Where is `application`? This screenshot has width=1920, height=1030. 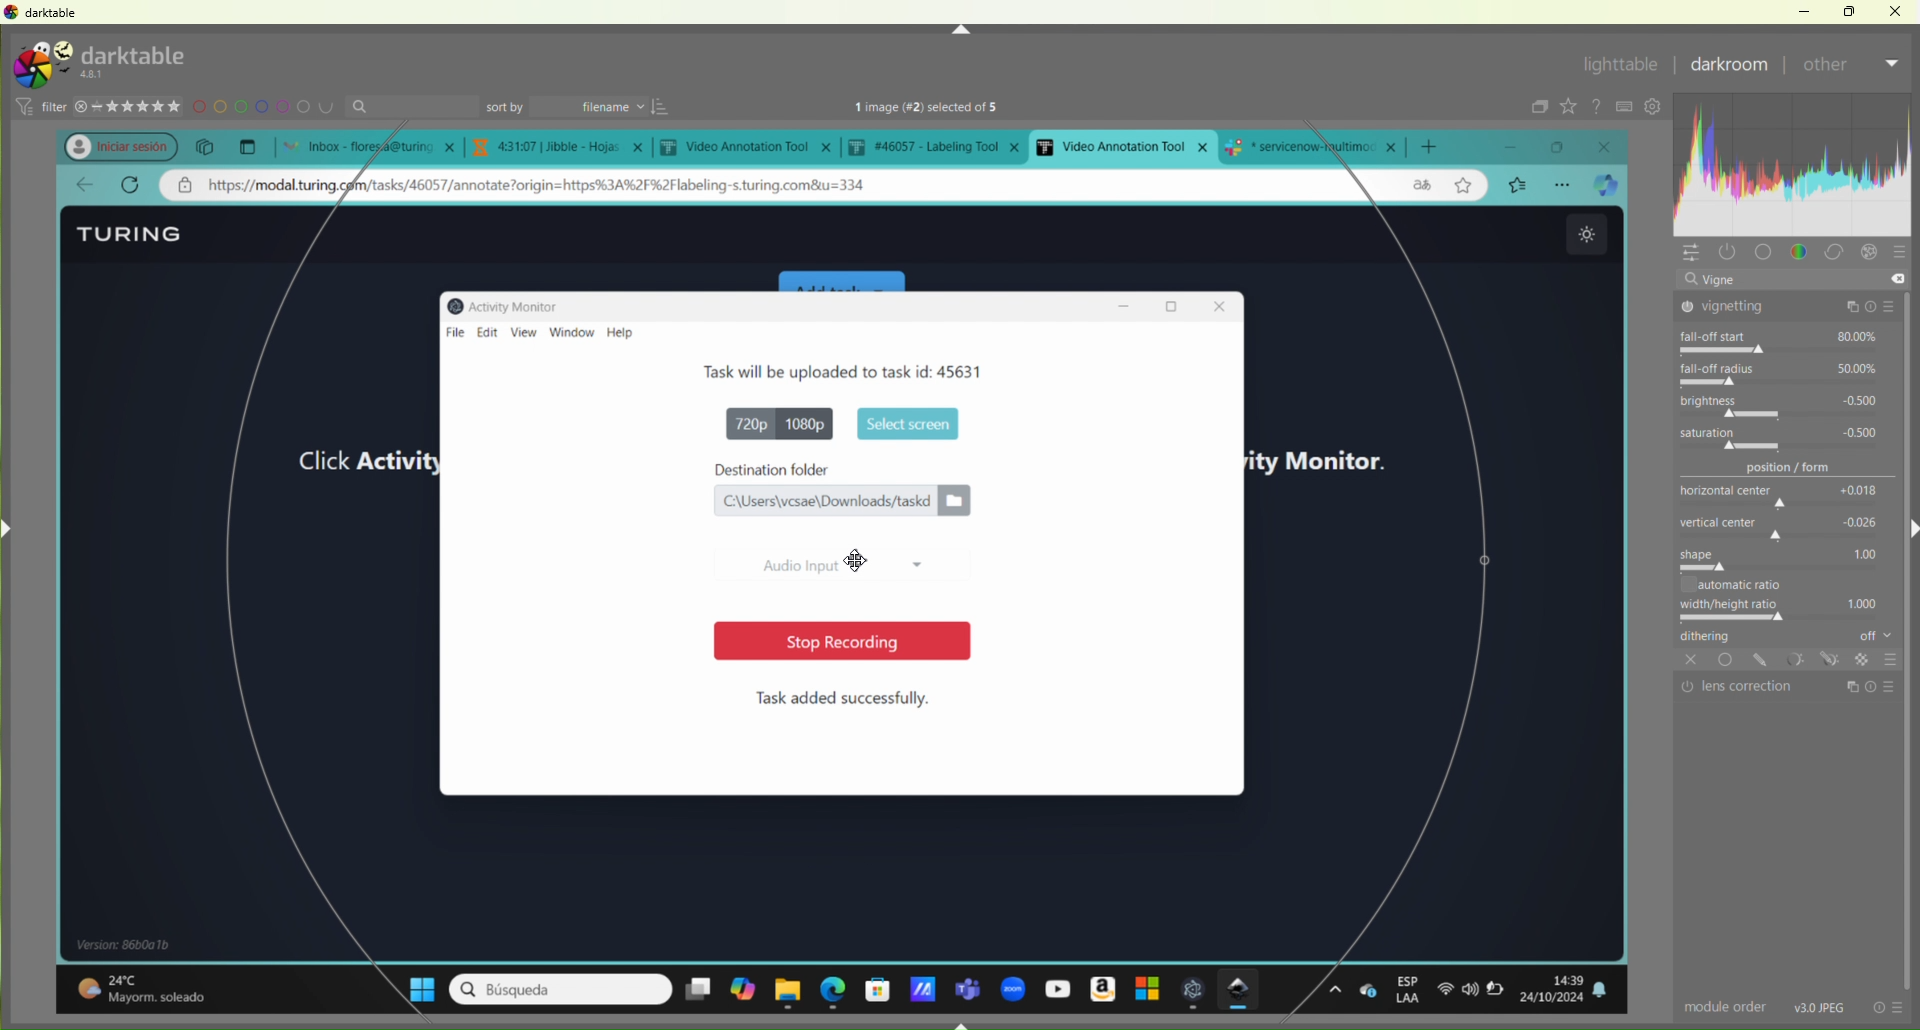 application is located at coordinates (921, 984).